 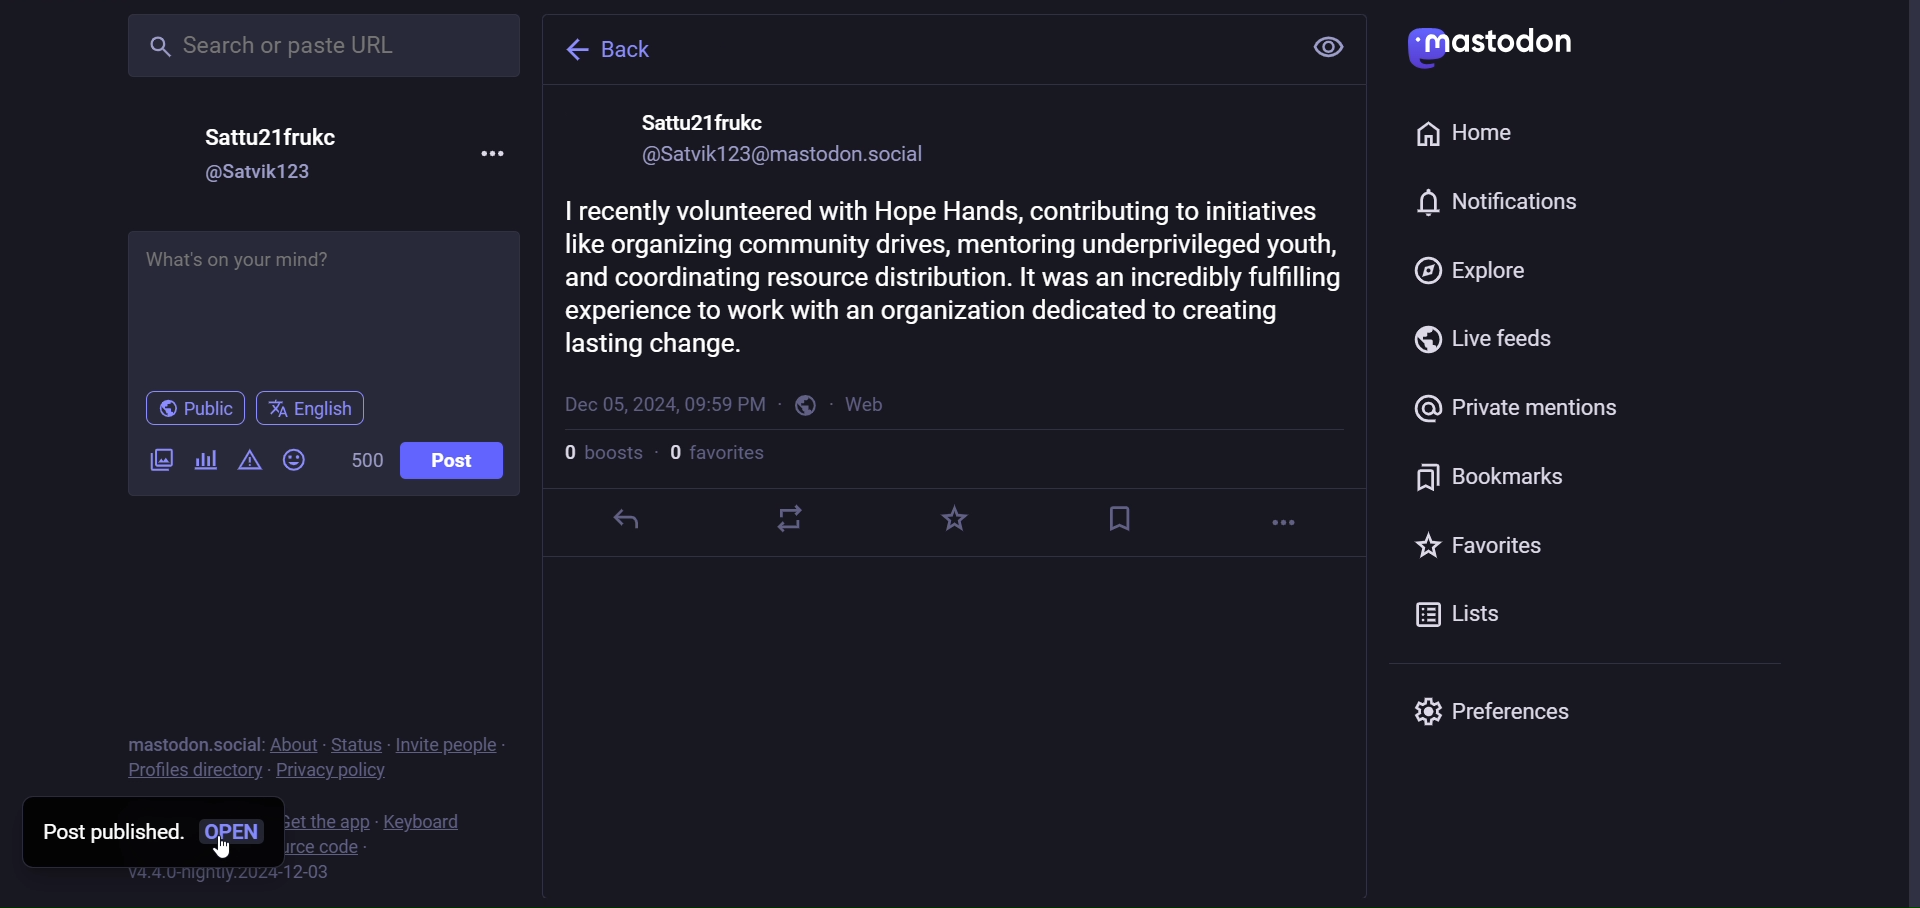 What do you see at coordinates (221, 849) in the screenshot?
I see `Cursor` at bounding box center [221, 849].